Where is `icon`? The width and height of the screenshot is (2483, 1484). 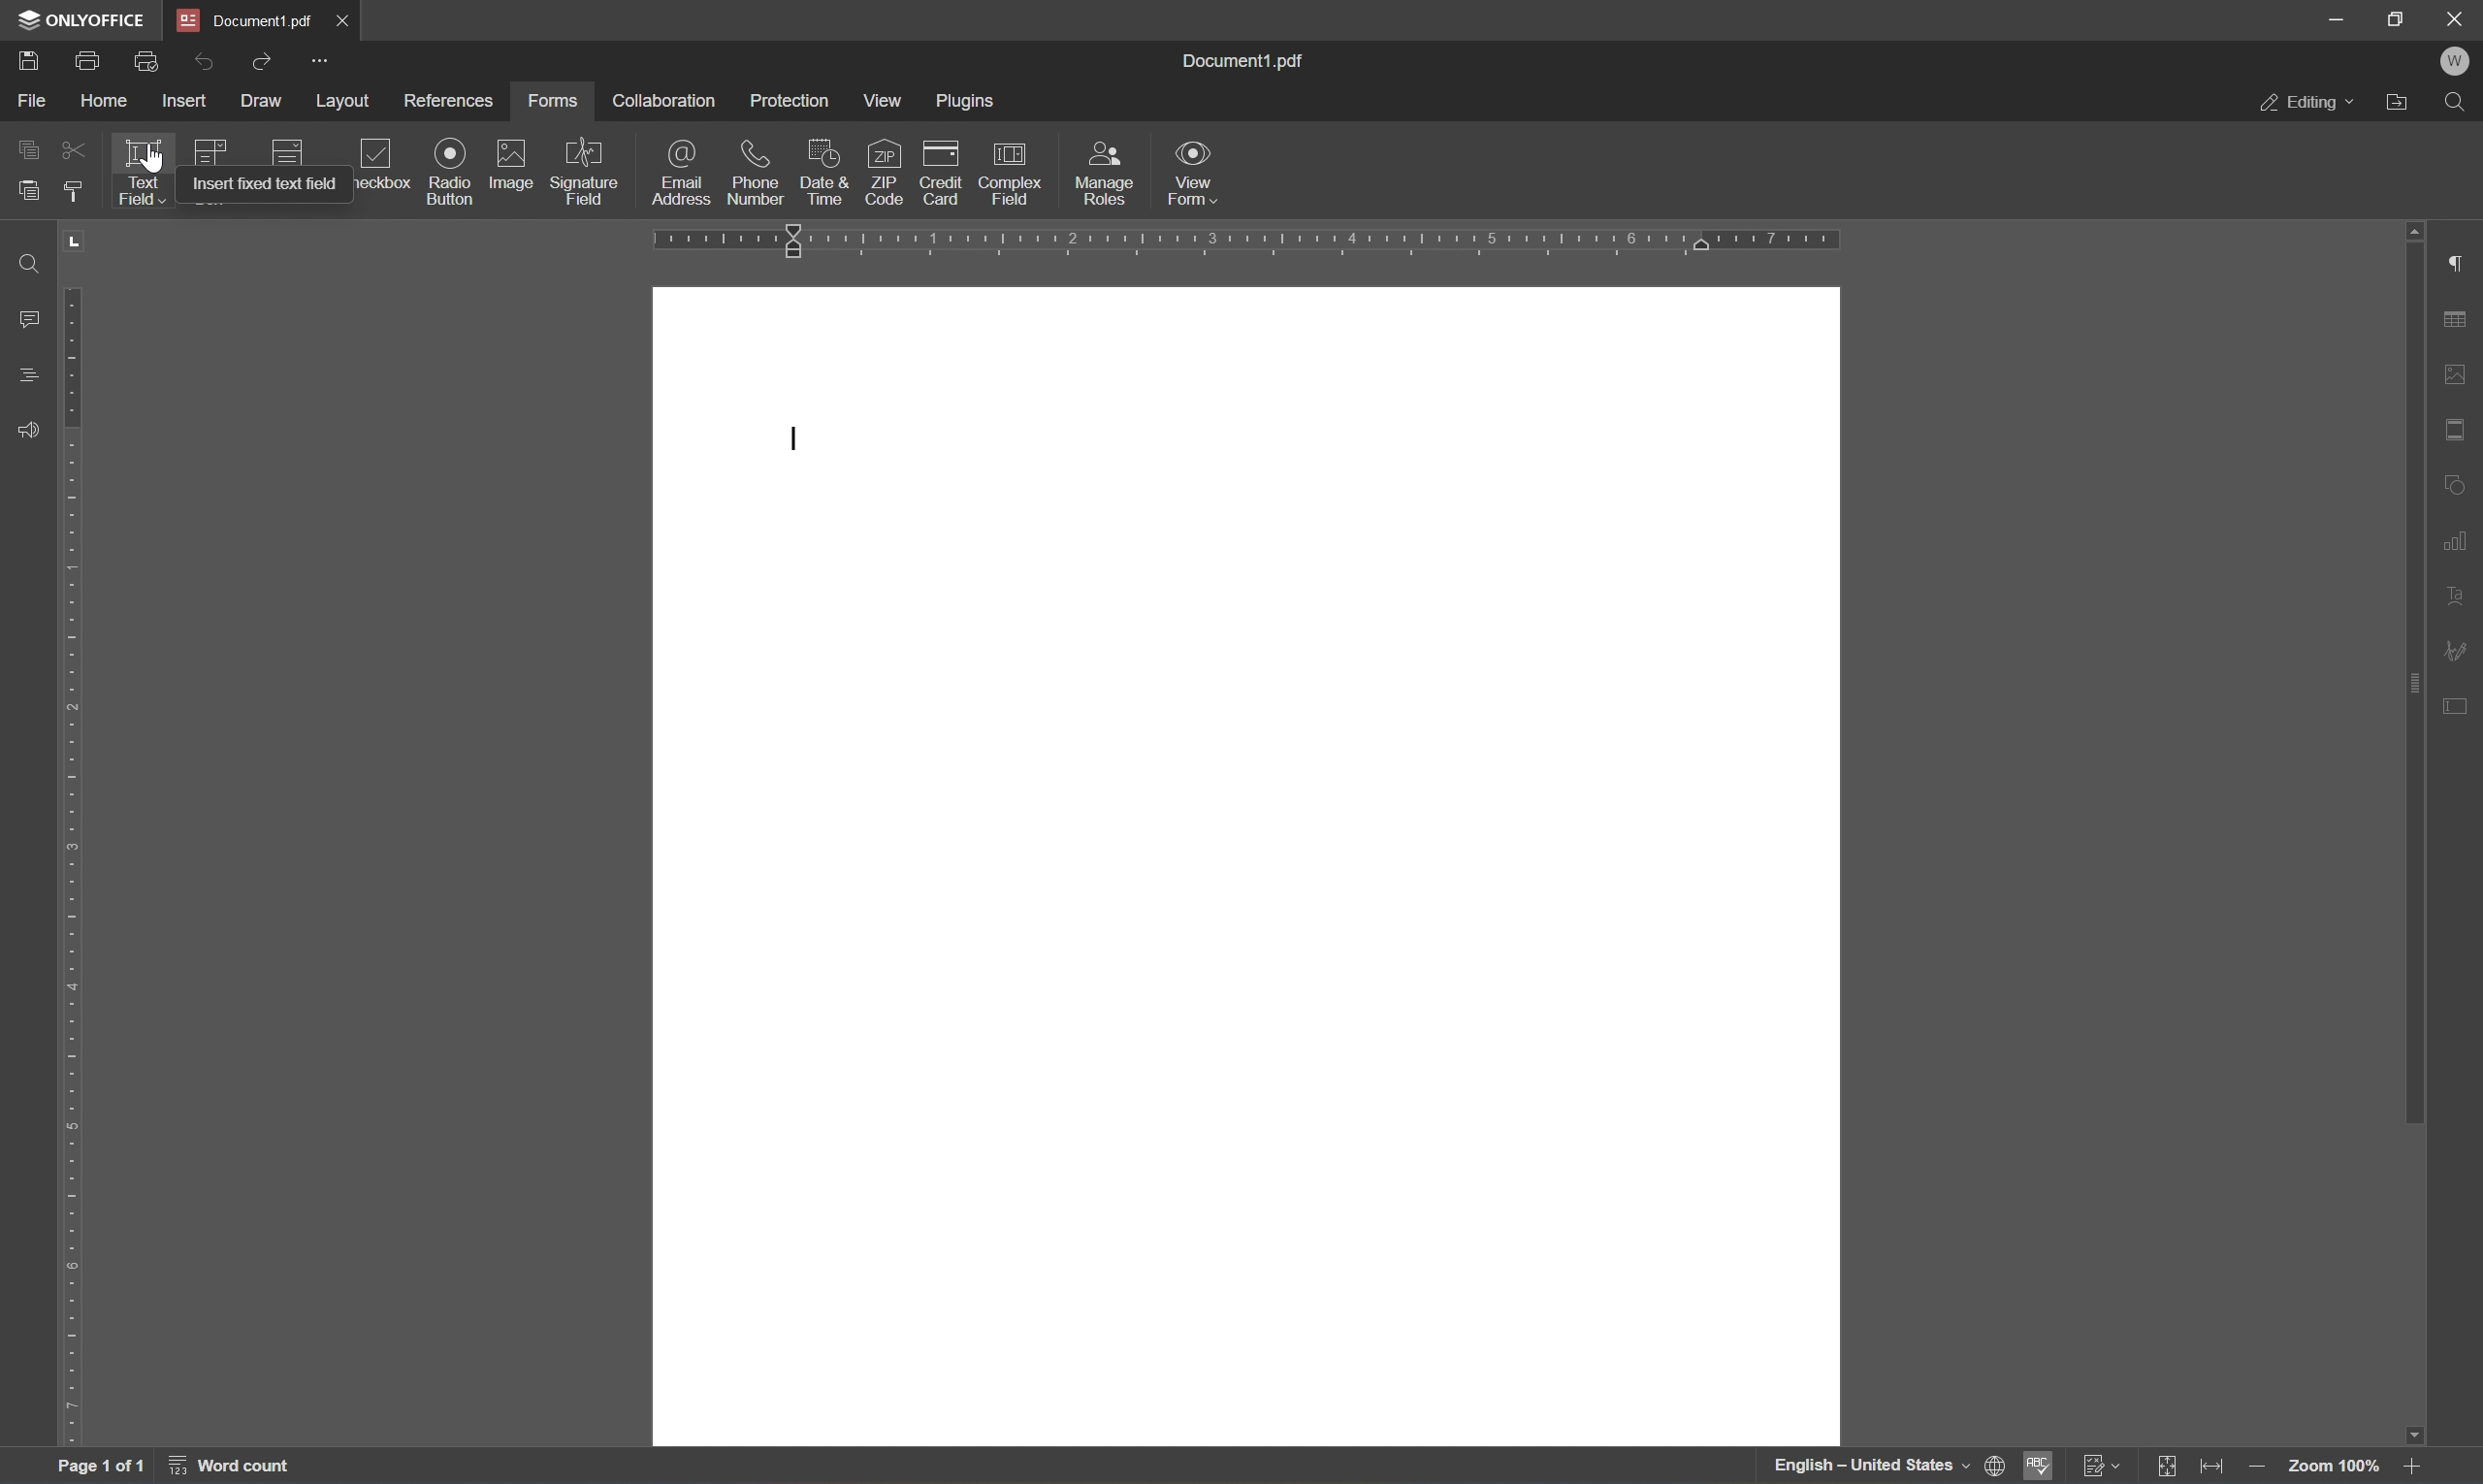
icon is located at coordinates (212, 148).